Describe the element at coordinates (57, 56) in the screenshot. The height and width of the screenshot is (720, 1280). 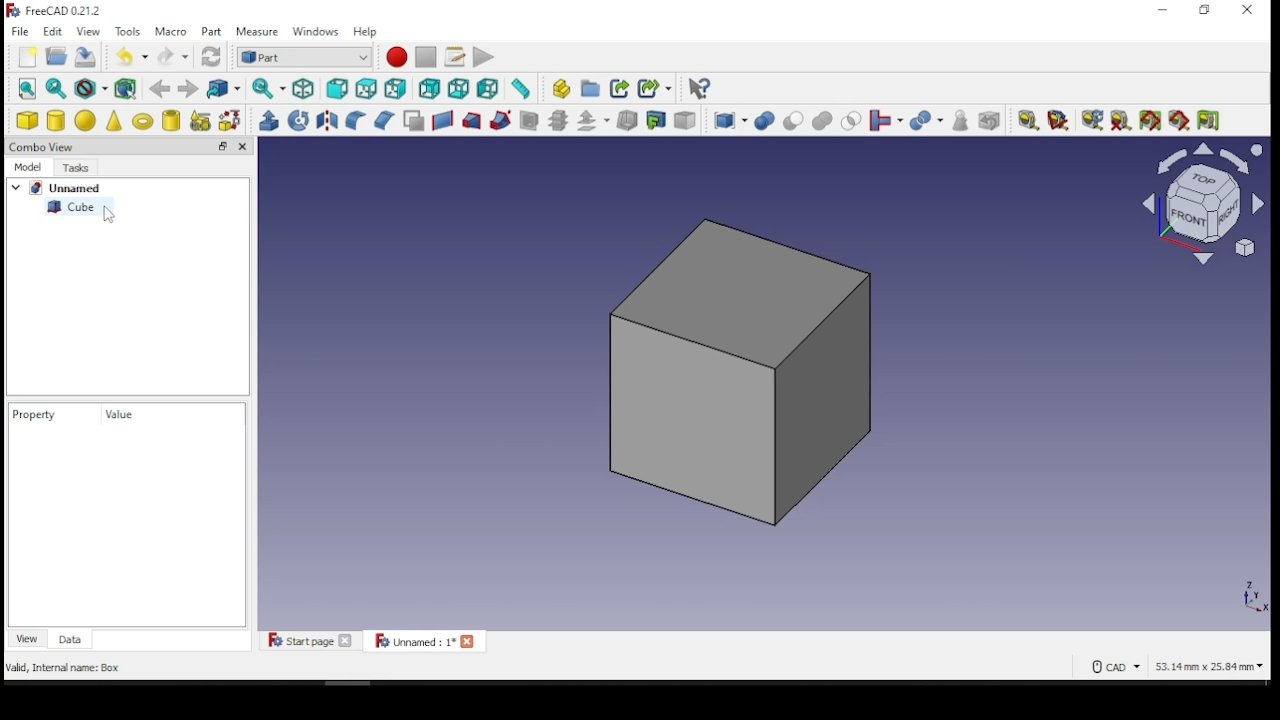
I see `open` at that location.